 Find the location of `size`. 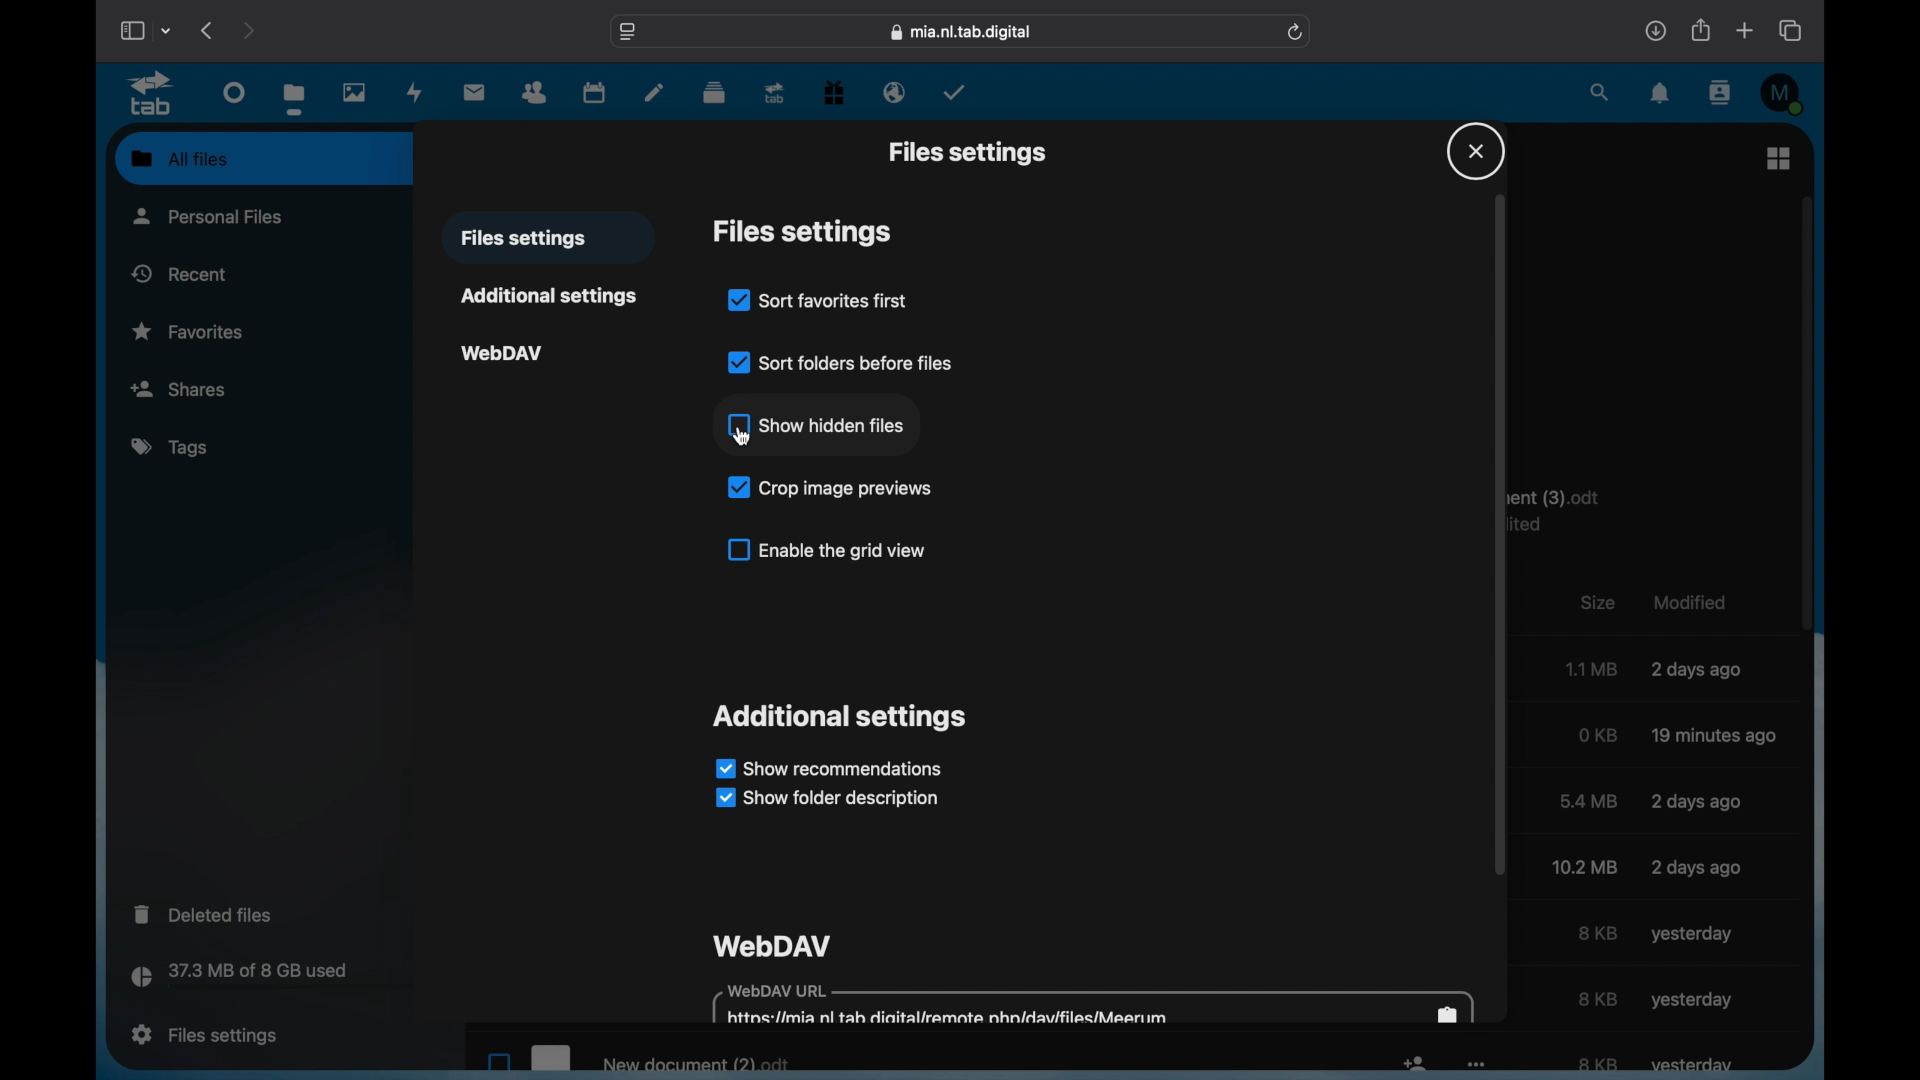

size is located at coordinates (1583, 867).